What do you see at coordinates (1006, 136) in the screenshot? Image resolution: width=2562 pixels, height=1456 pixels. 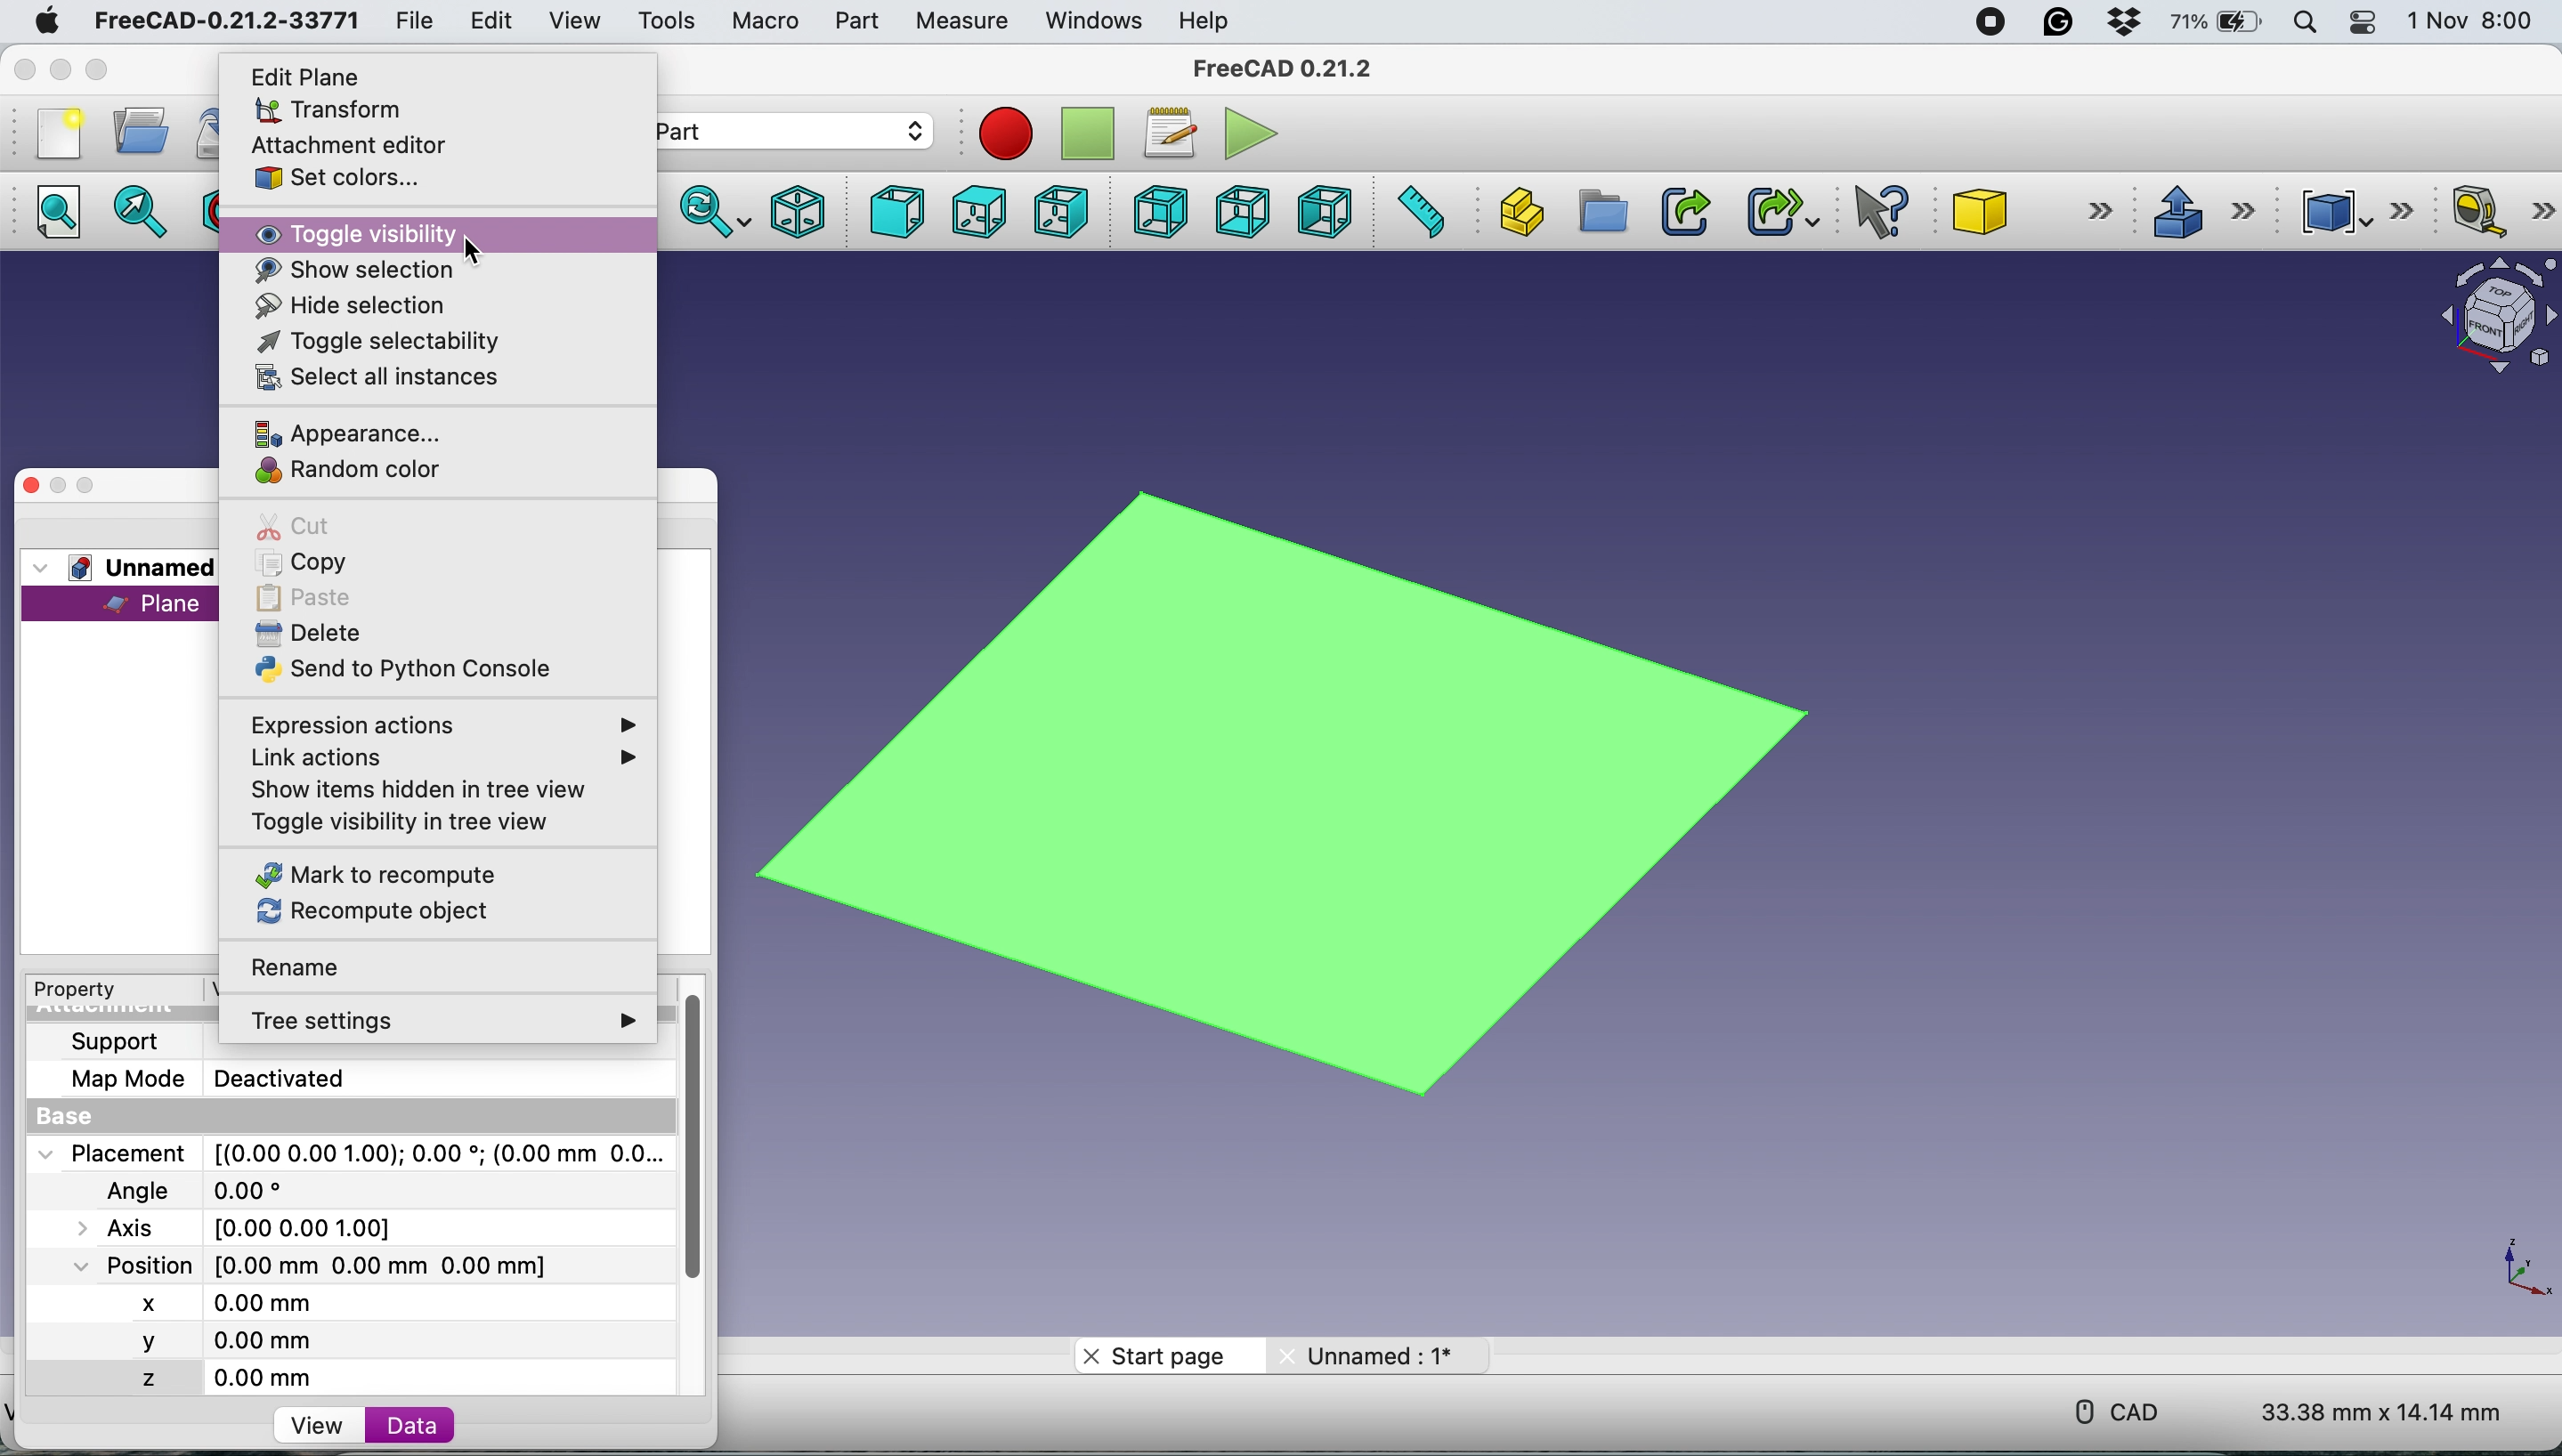 I see `recording macros` at bounding box center [1006, 136].